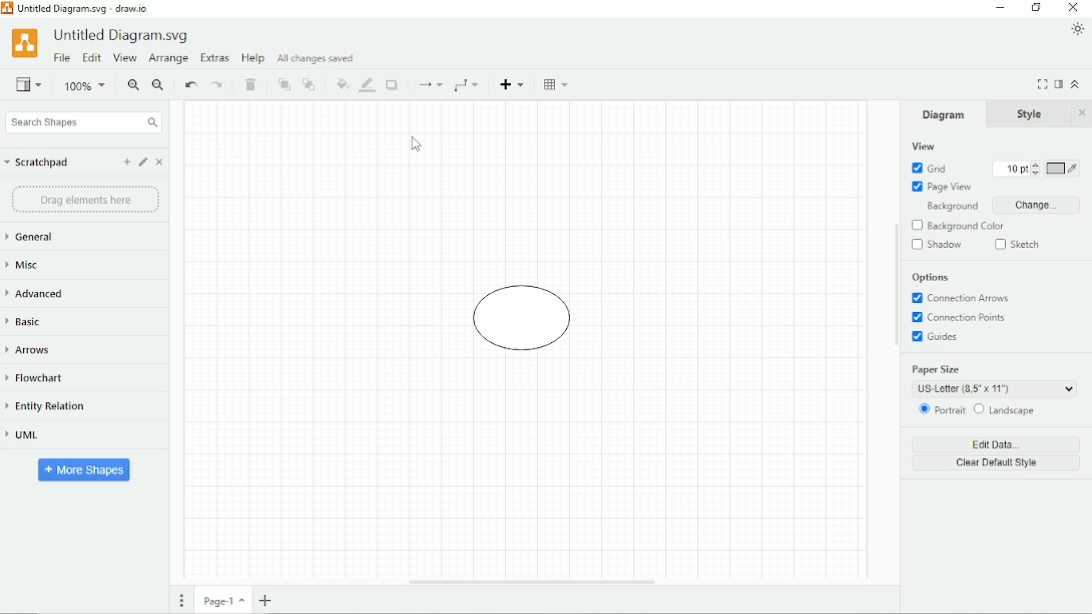 The image size is (1092, 614). Describe the element at coordinates (124, 58) in the screenshot. I see `View` at that location.